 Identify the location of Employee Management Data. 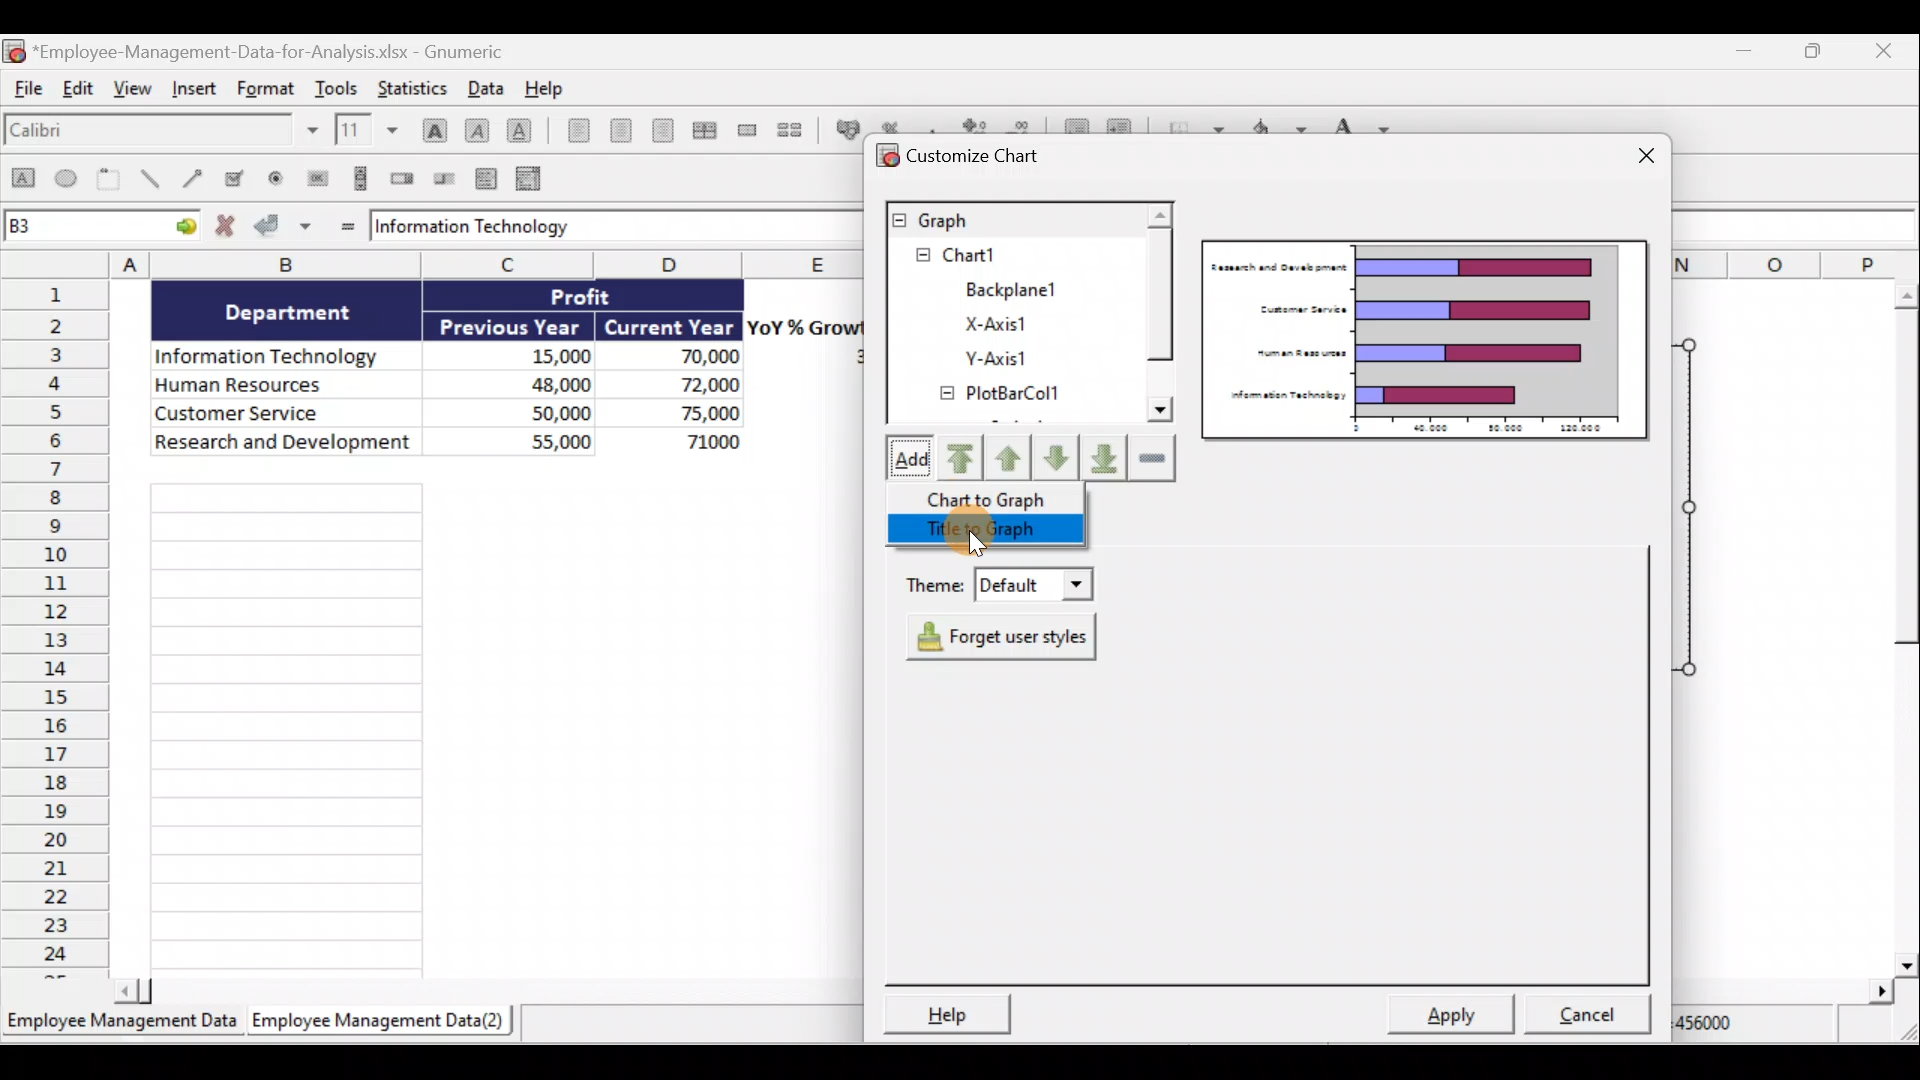
(121, 1019).